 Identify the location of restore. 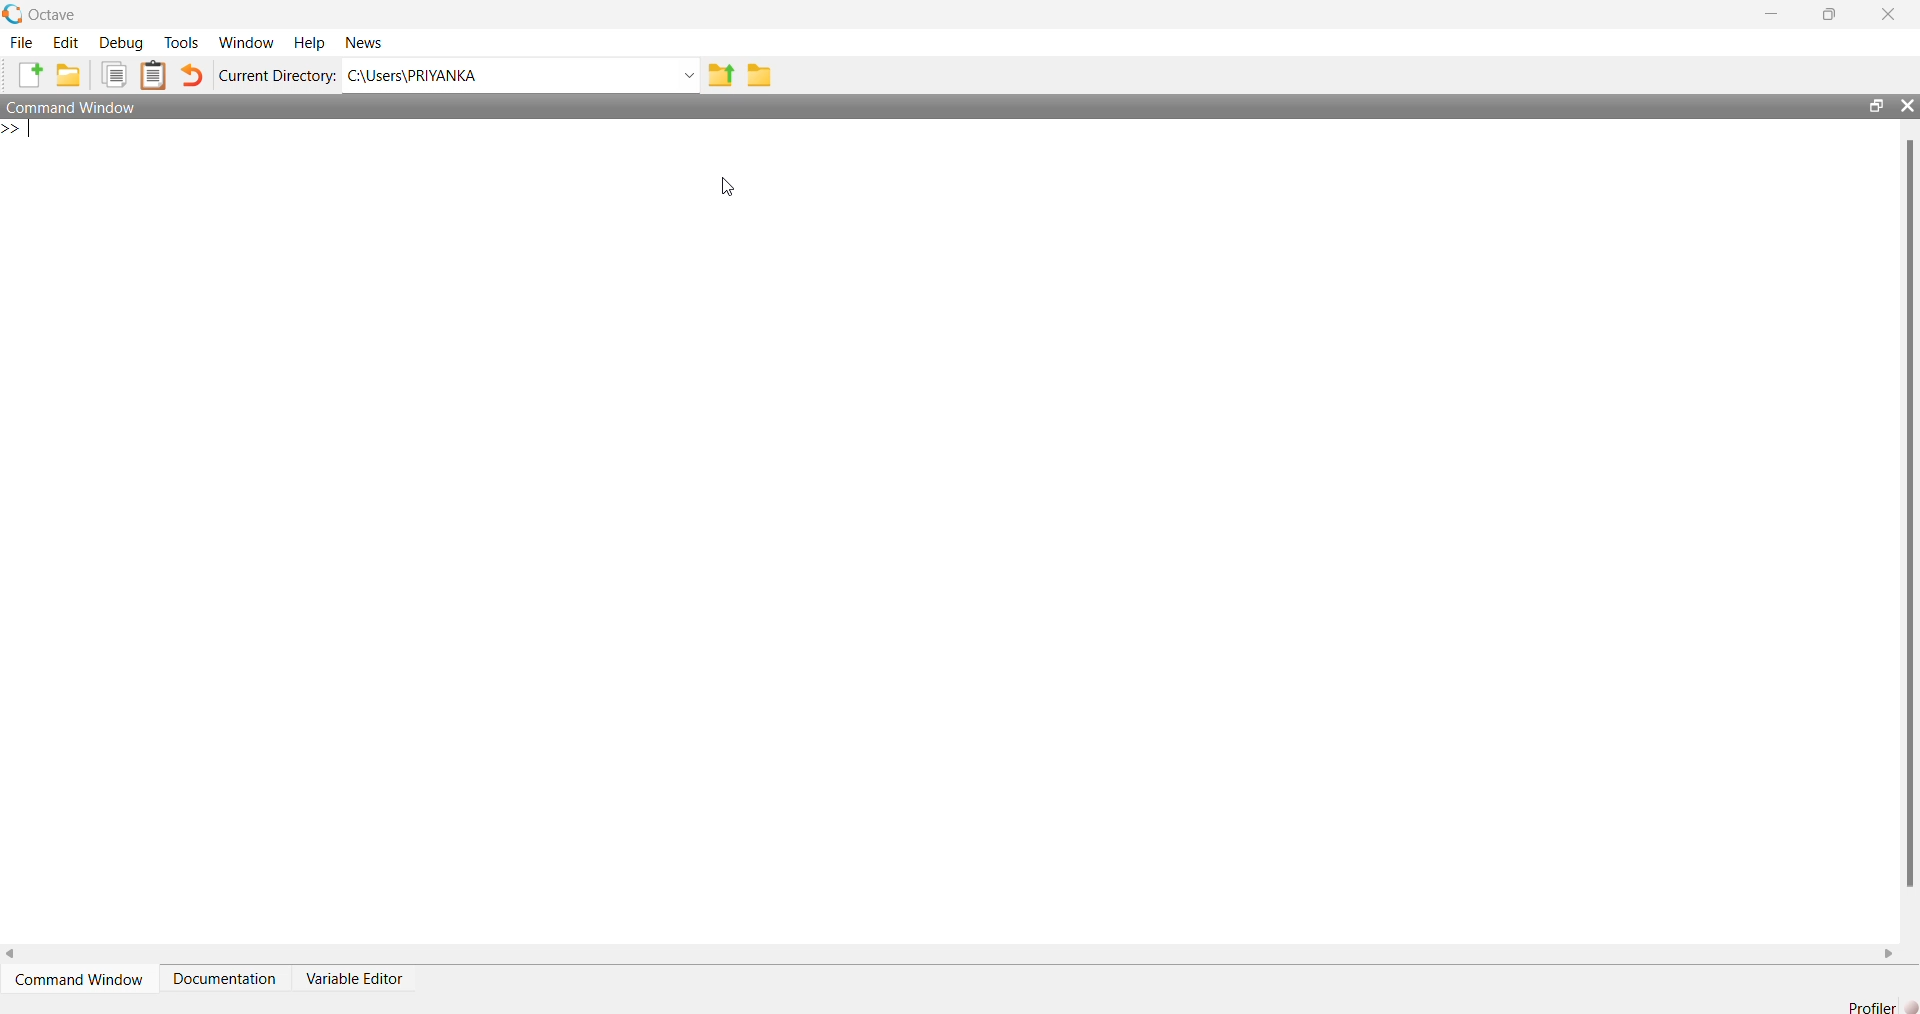
(1879, 106).